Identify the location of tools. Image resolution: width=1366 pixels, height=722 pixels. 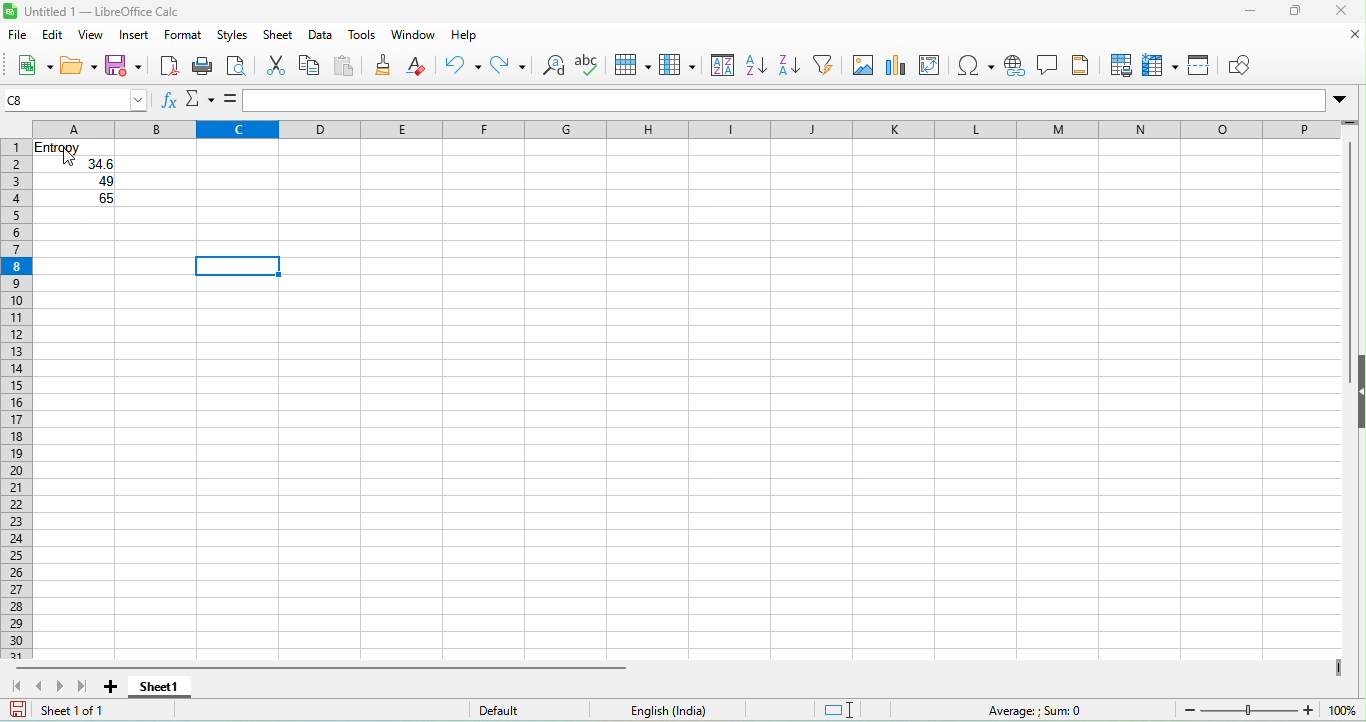
(368, 35).